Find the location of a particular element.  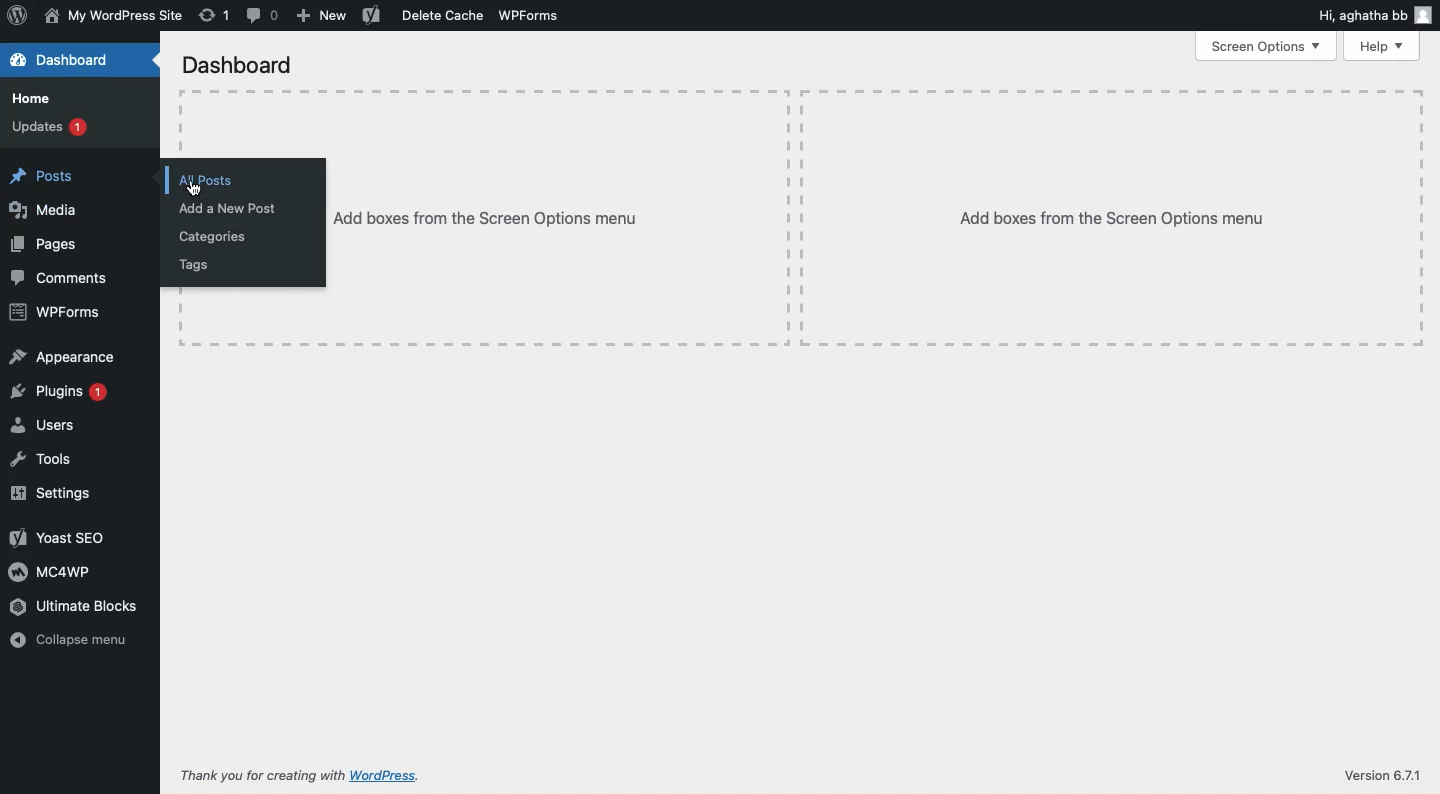

Comment is located at coordinates (264, 14).